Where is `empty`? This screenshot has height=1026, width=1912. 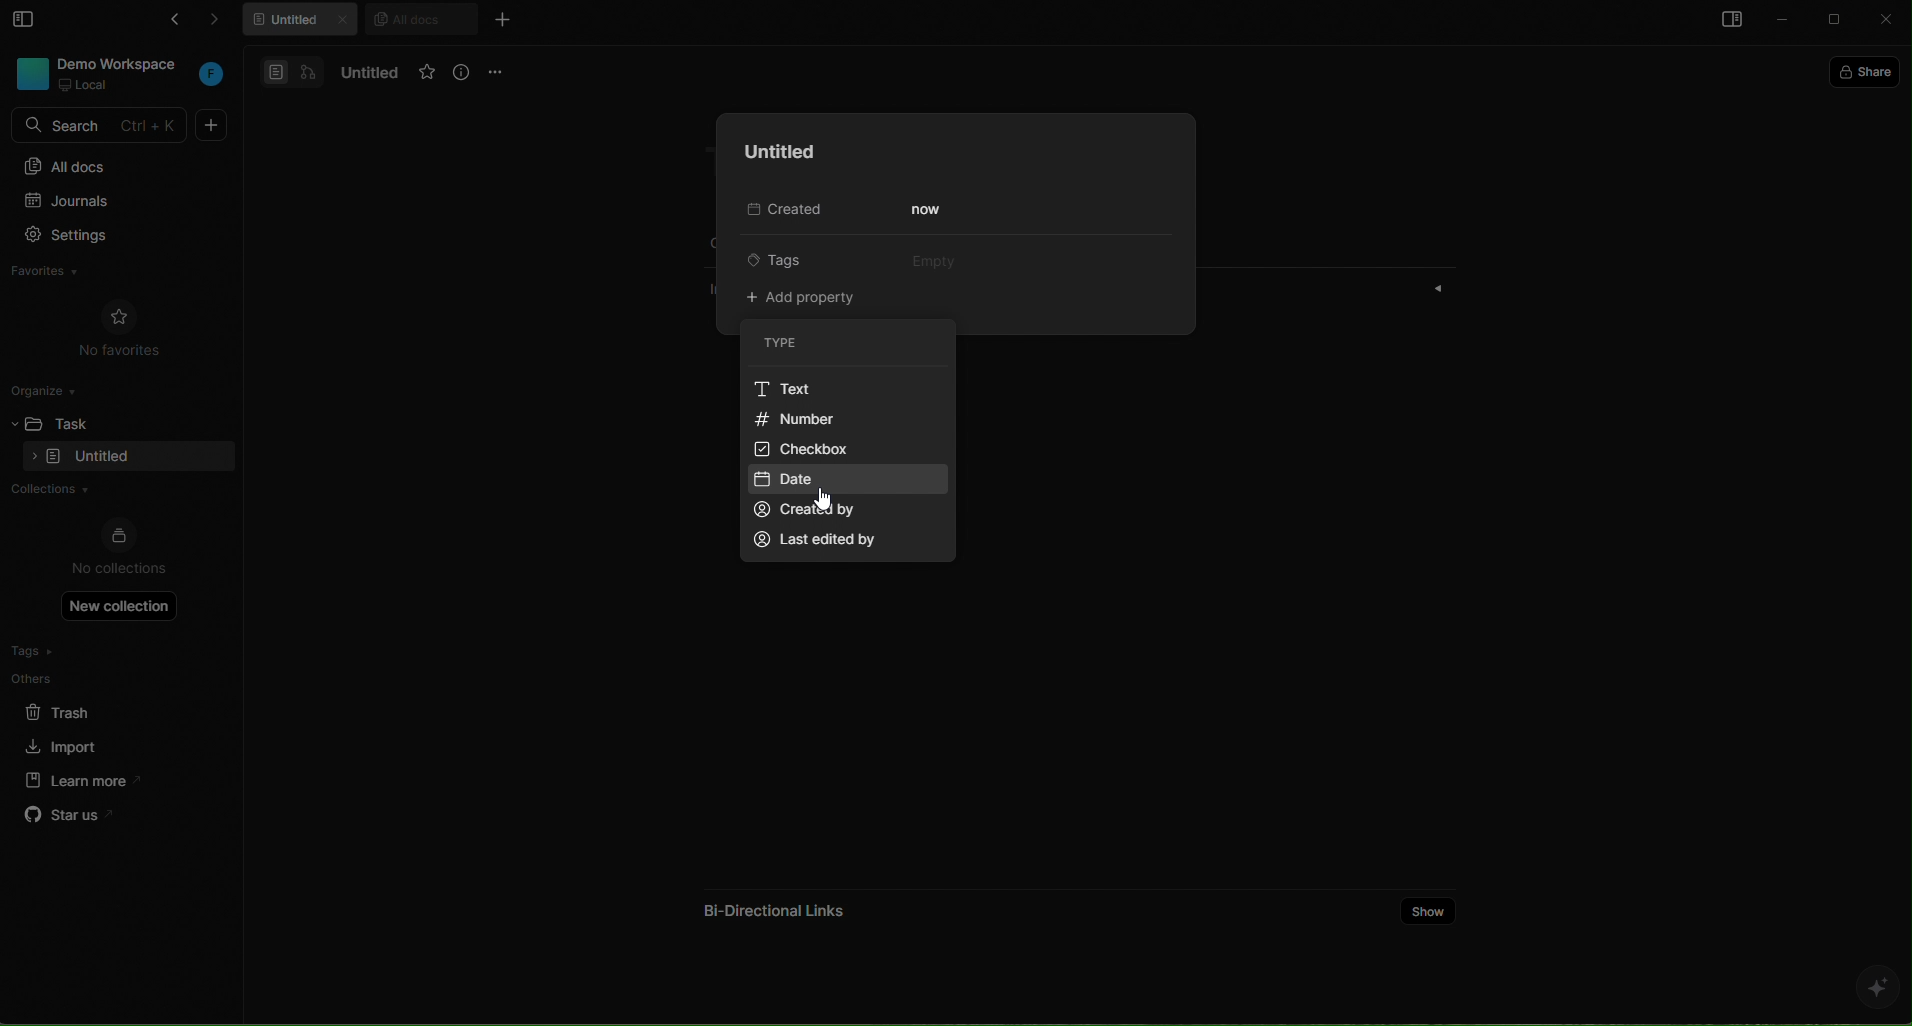 empty is located at coordinates (930, 258).